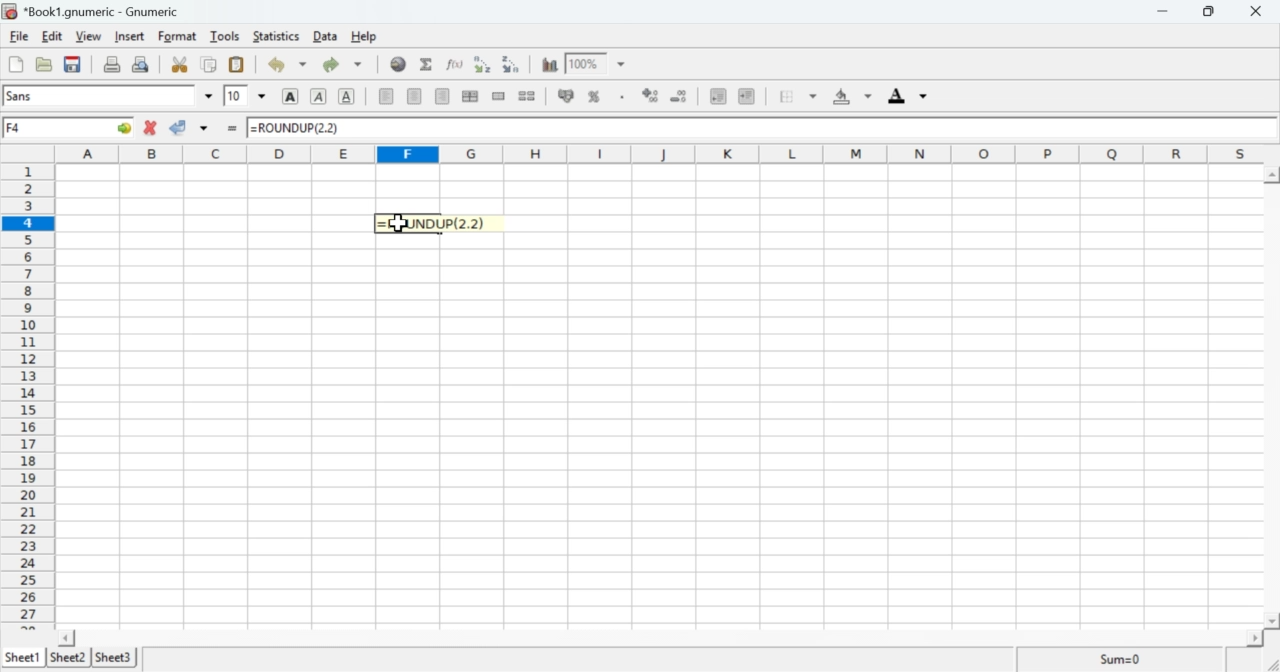  I want to click on View, so click(88, 36).